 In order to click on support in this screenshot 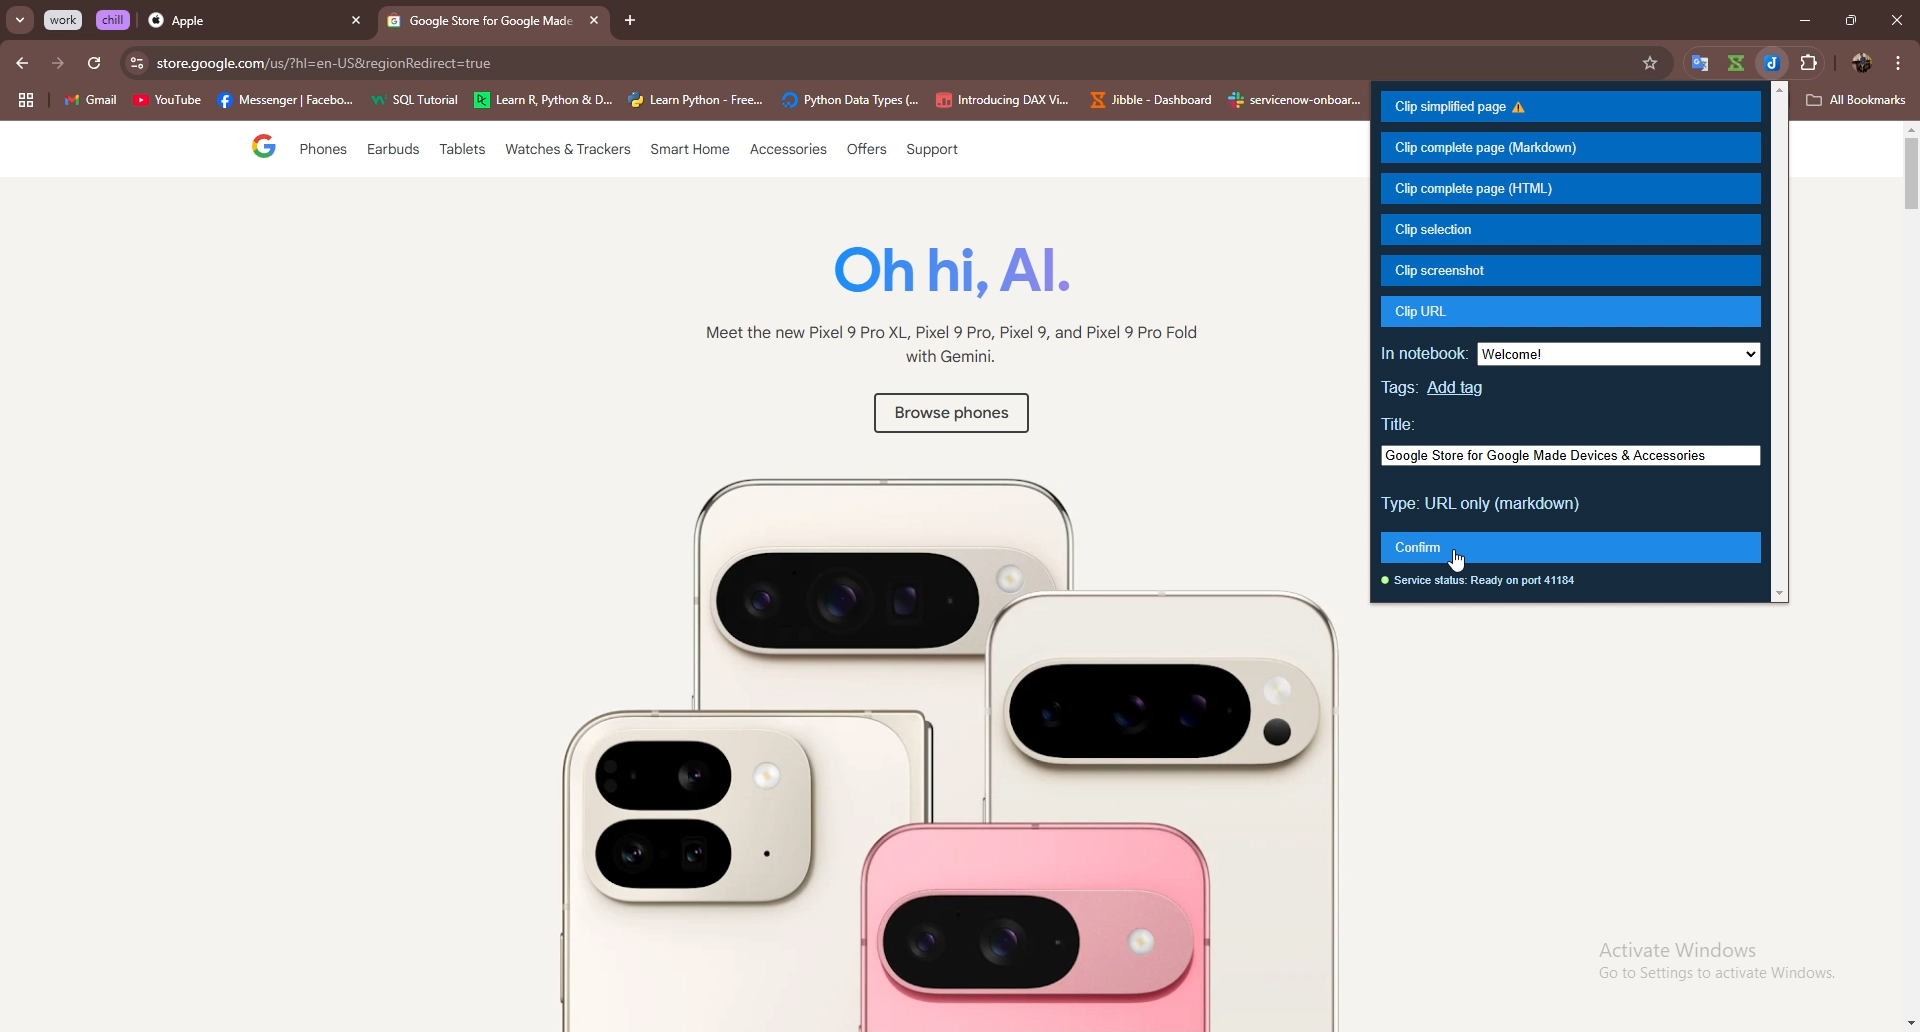, I will do `click(931, 151)`.